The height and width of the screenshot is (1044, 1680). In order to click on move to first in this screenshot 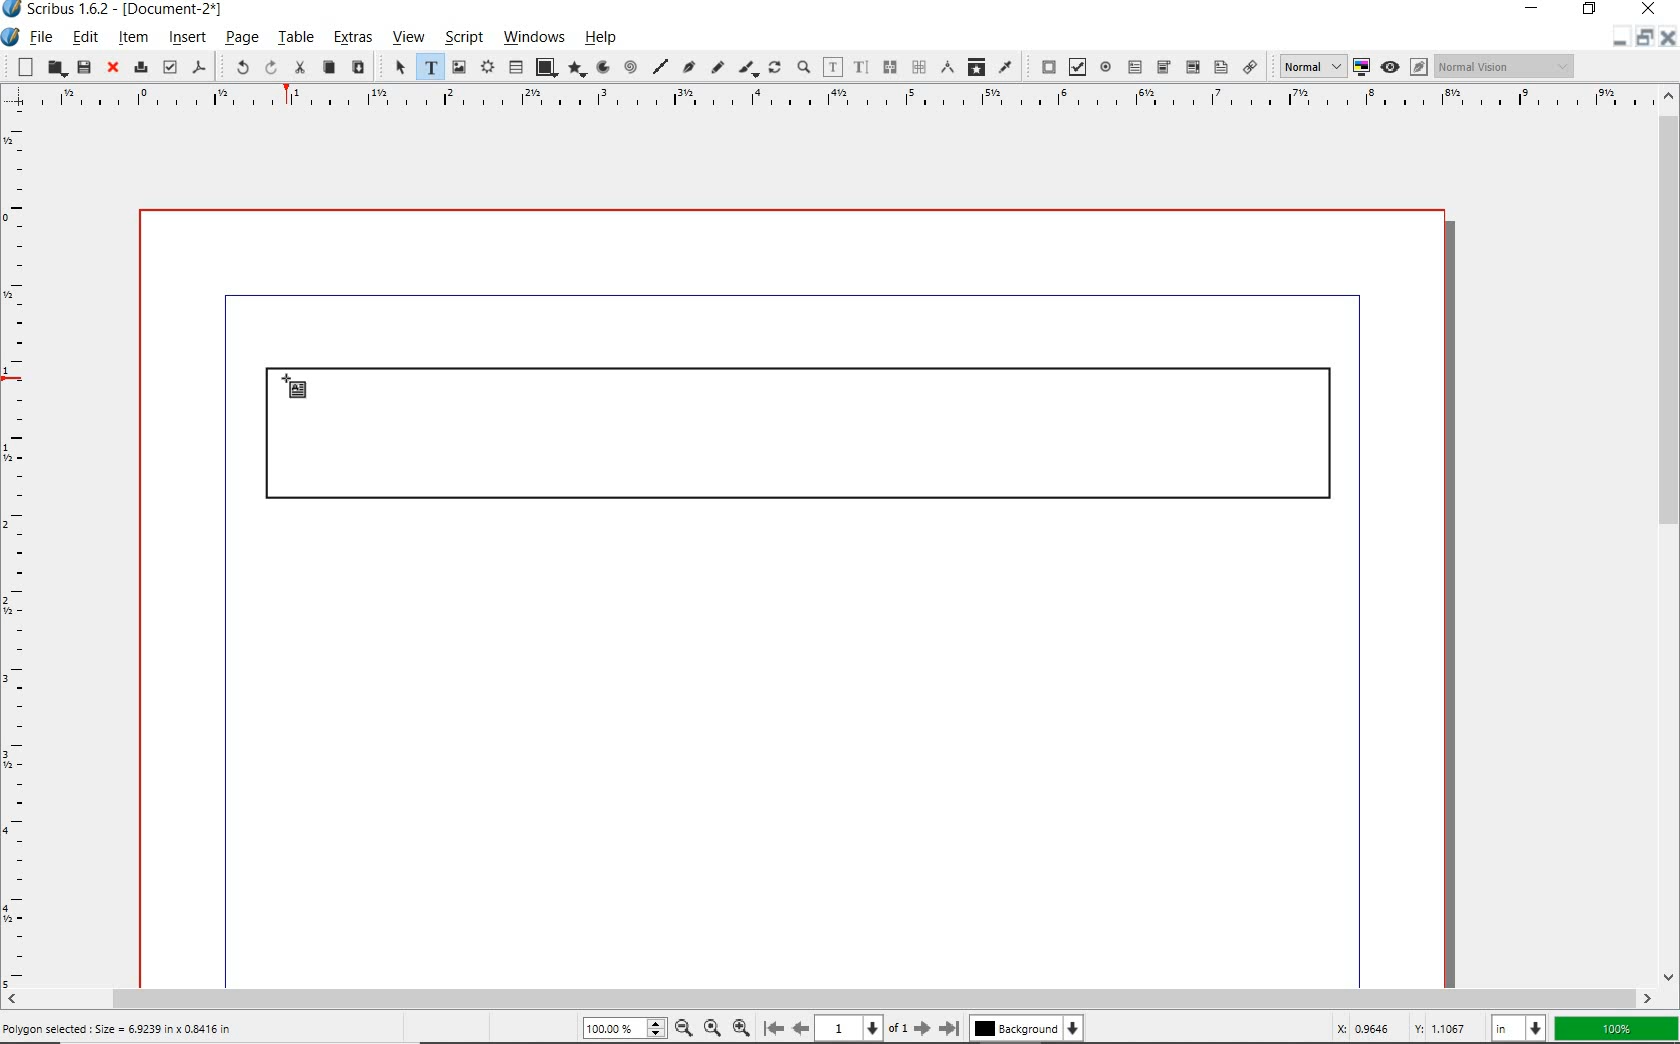, I will do `click(772, 1027)`.